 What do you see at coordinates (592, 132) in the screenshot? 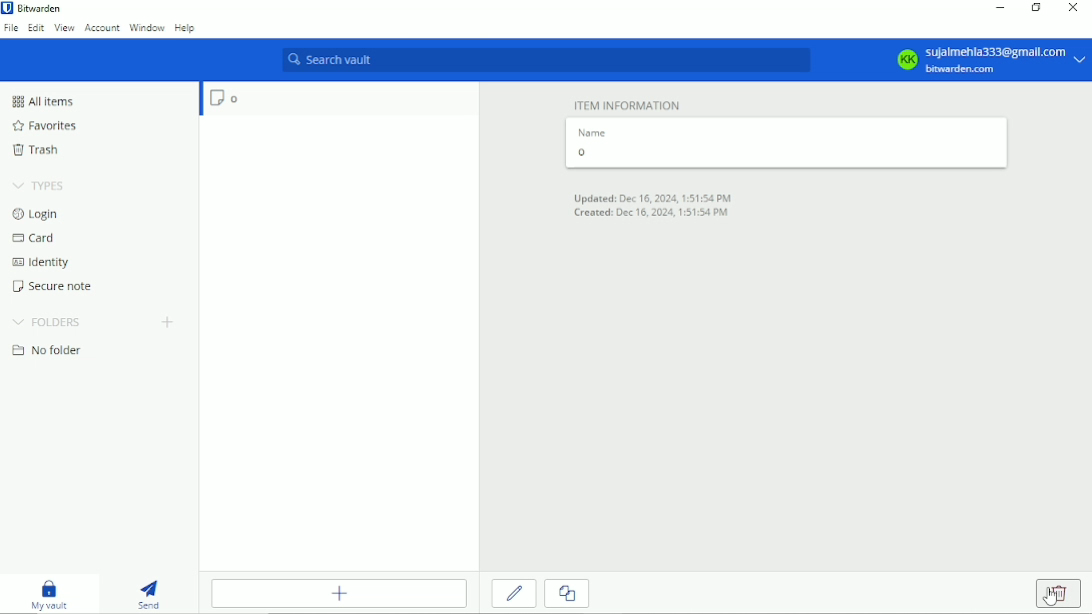
I see `Name` at bounding box center [592, 132].